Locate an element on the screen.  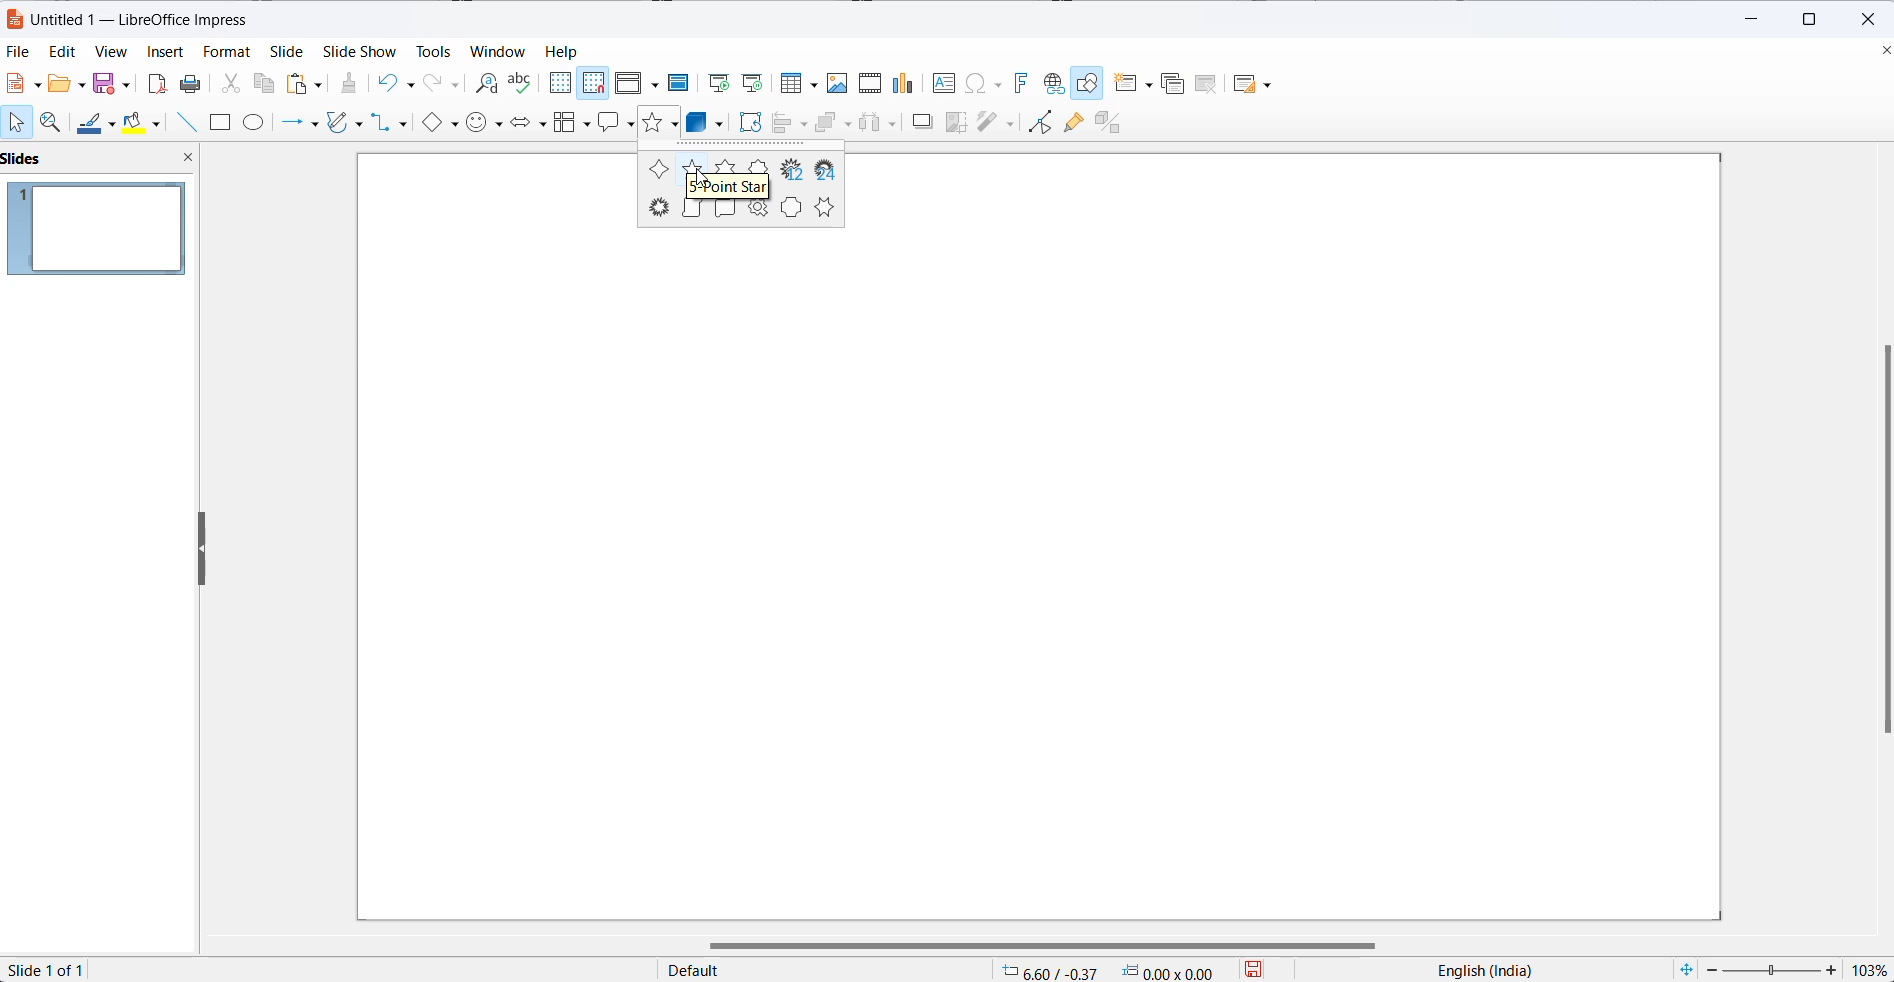
basic shapes is located at coordinates (443, 124).